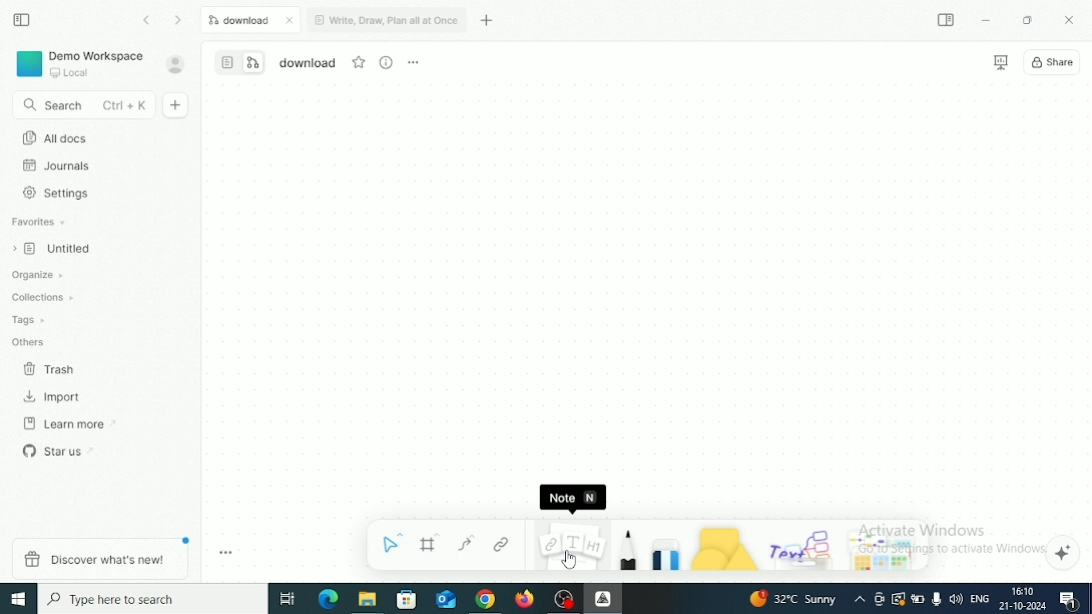 This screenshot has width=1092, height=614. I want to click on All docs, so click(53, 139).